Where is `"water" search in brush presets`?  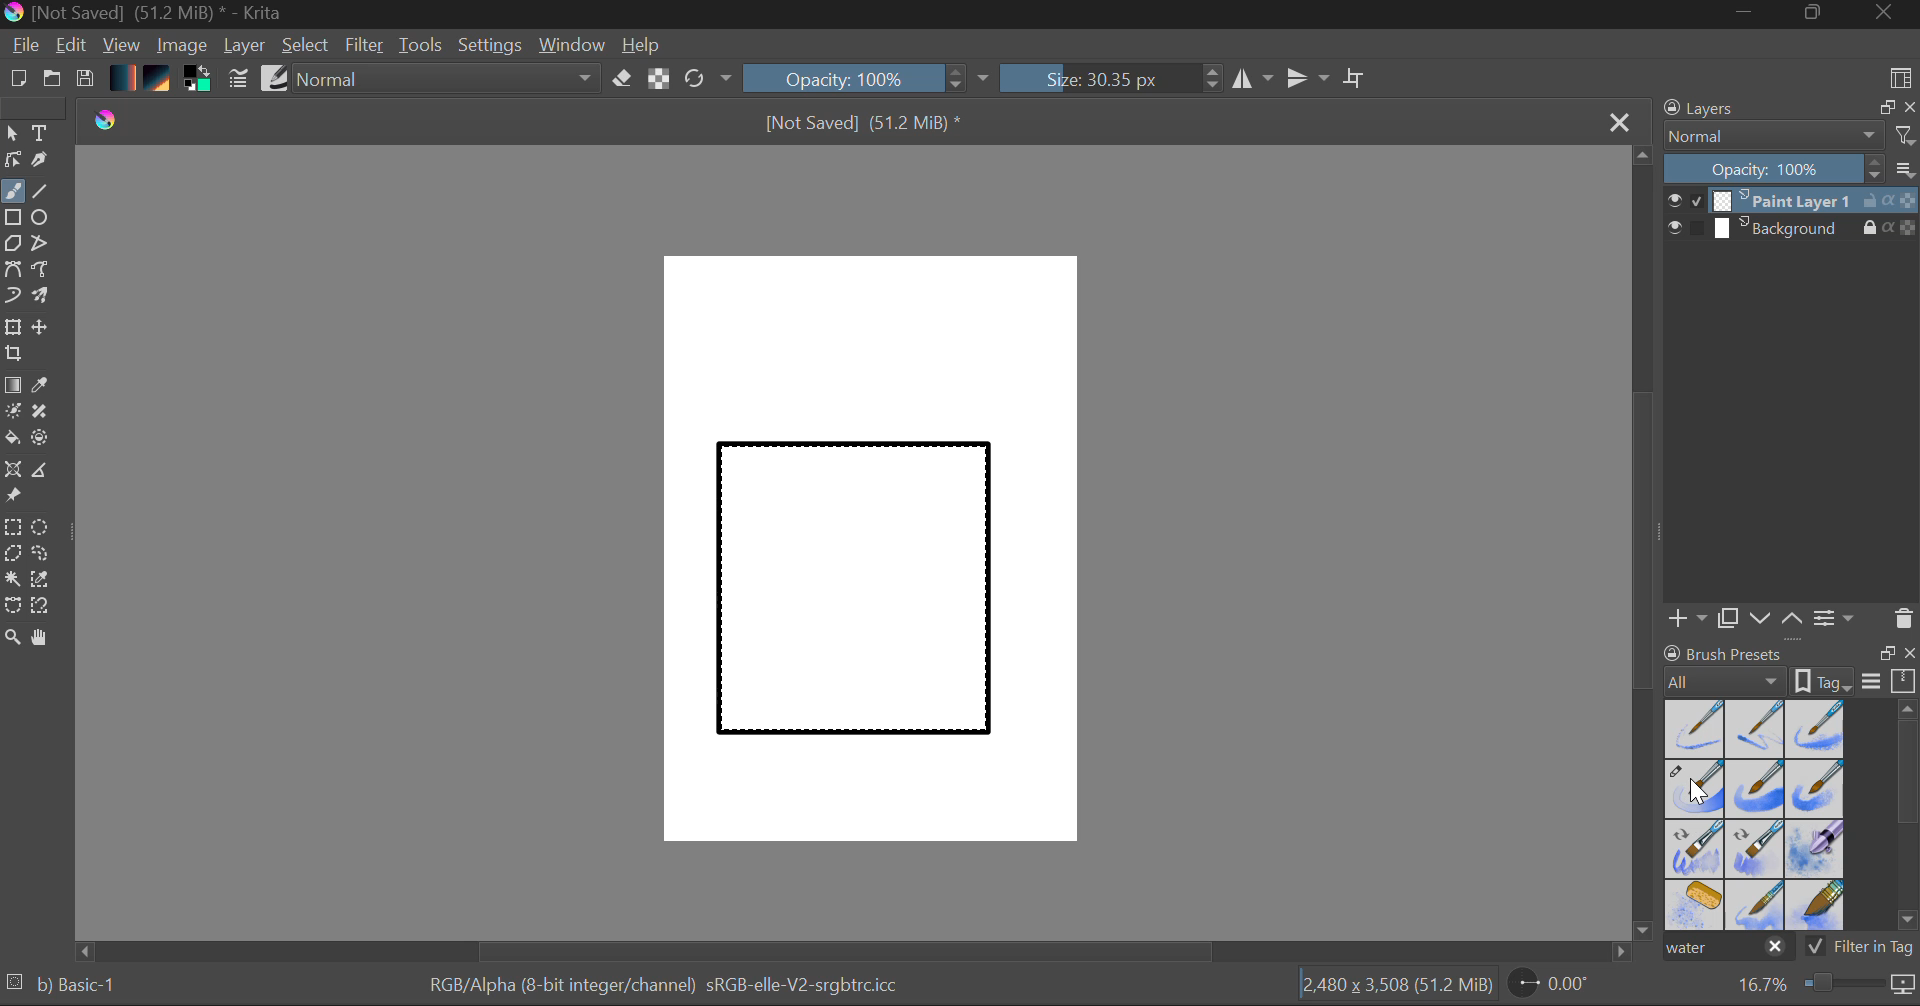 "water" search in brush presets is located at coordinates (1726, 951).